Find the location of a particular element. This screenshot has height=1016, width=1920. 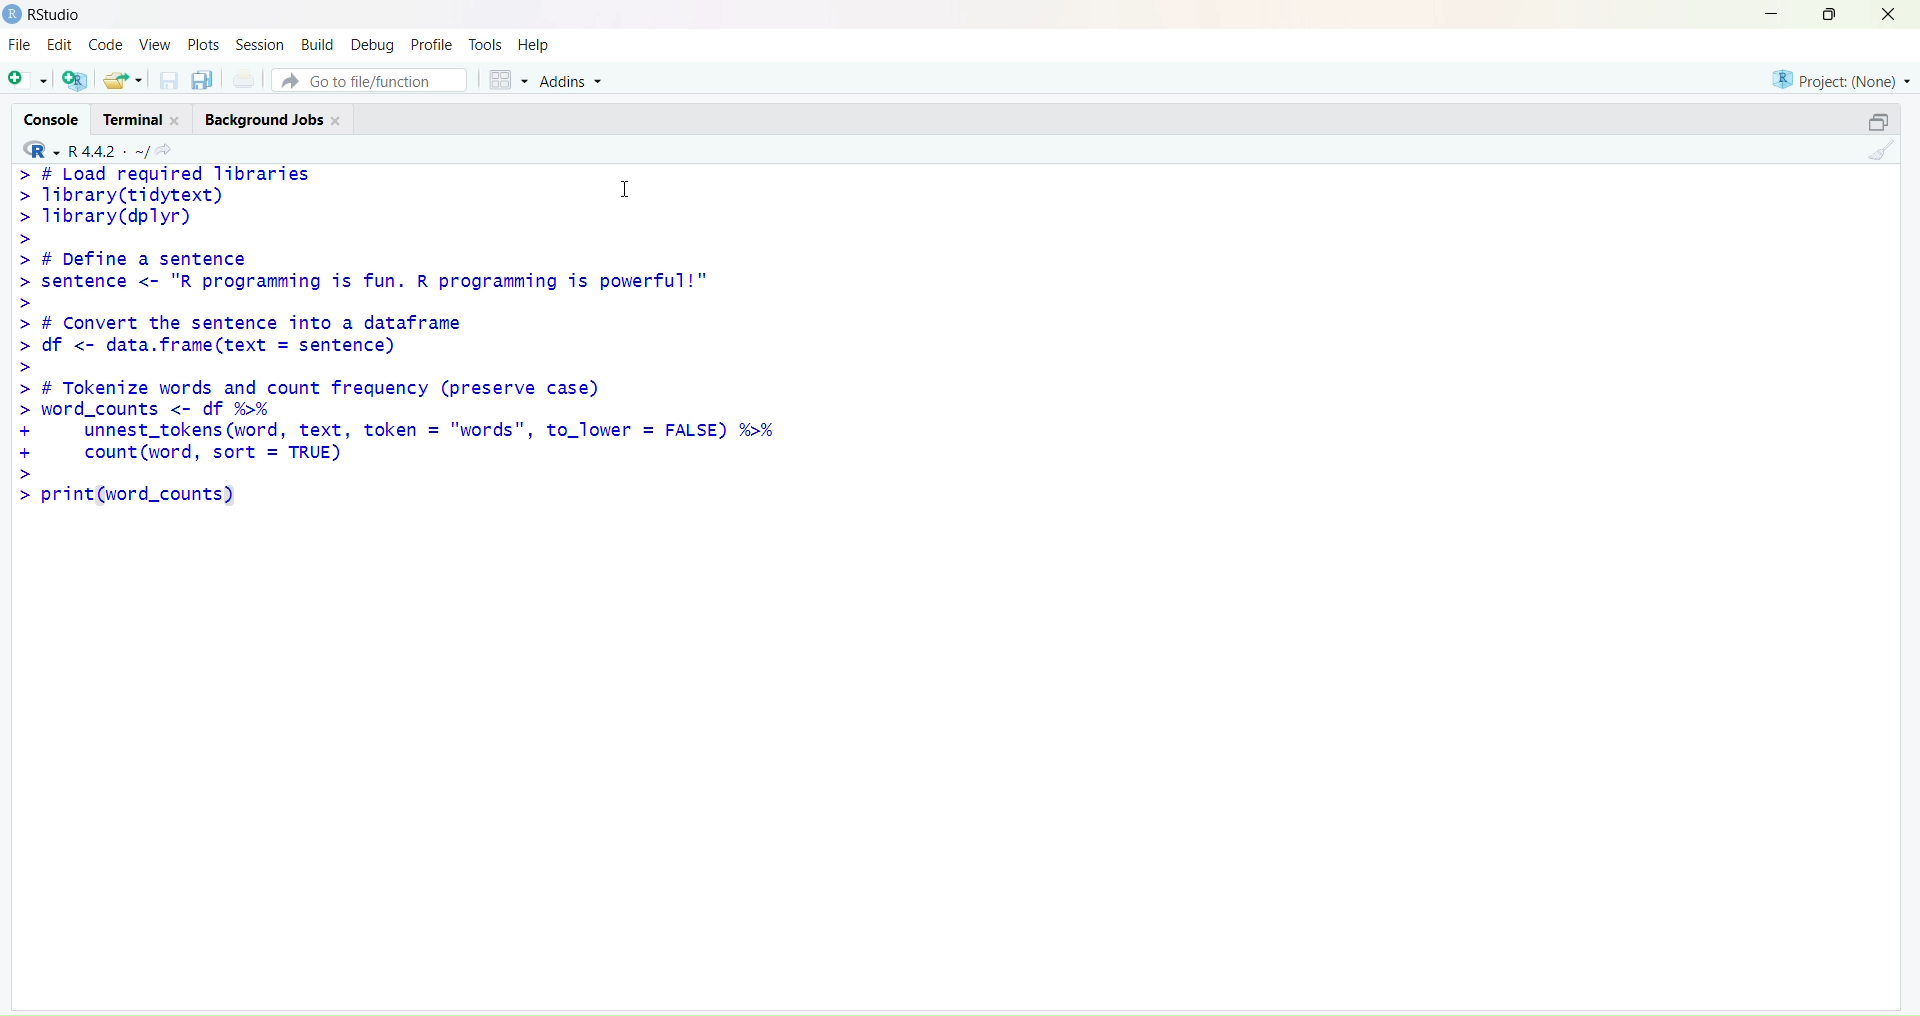

maximize is located at coordinates (1828, 16).